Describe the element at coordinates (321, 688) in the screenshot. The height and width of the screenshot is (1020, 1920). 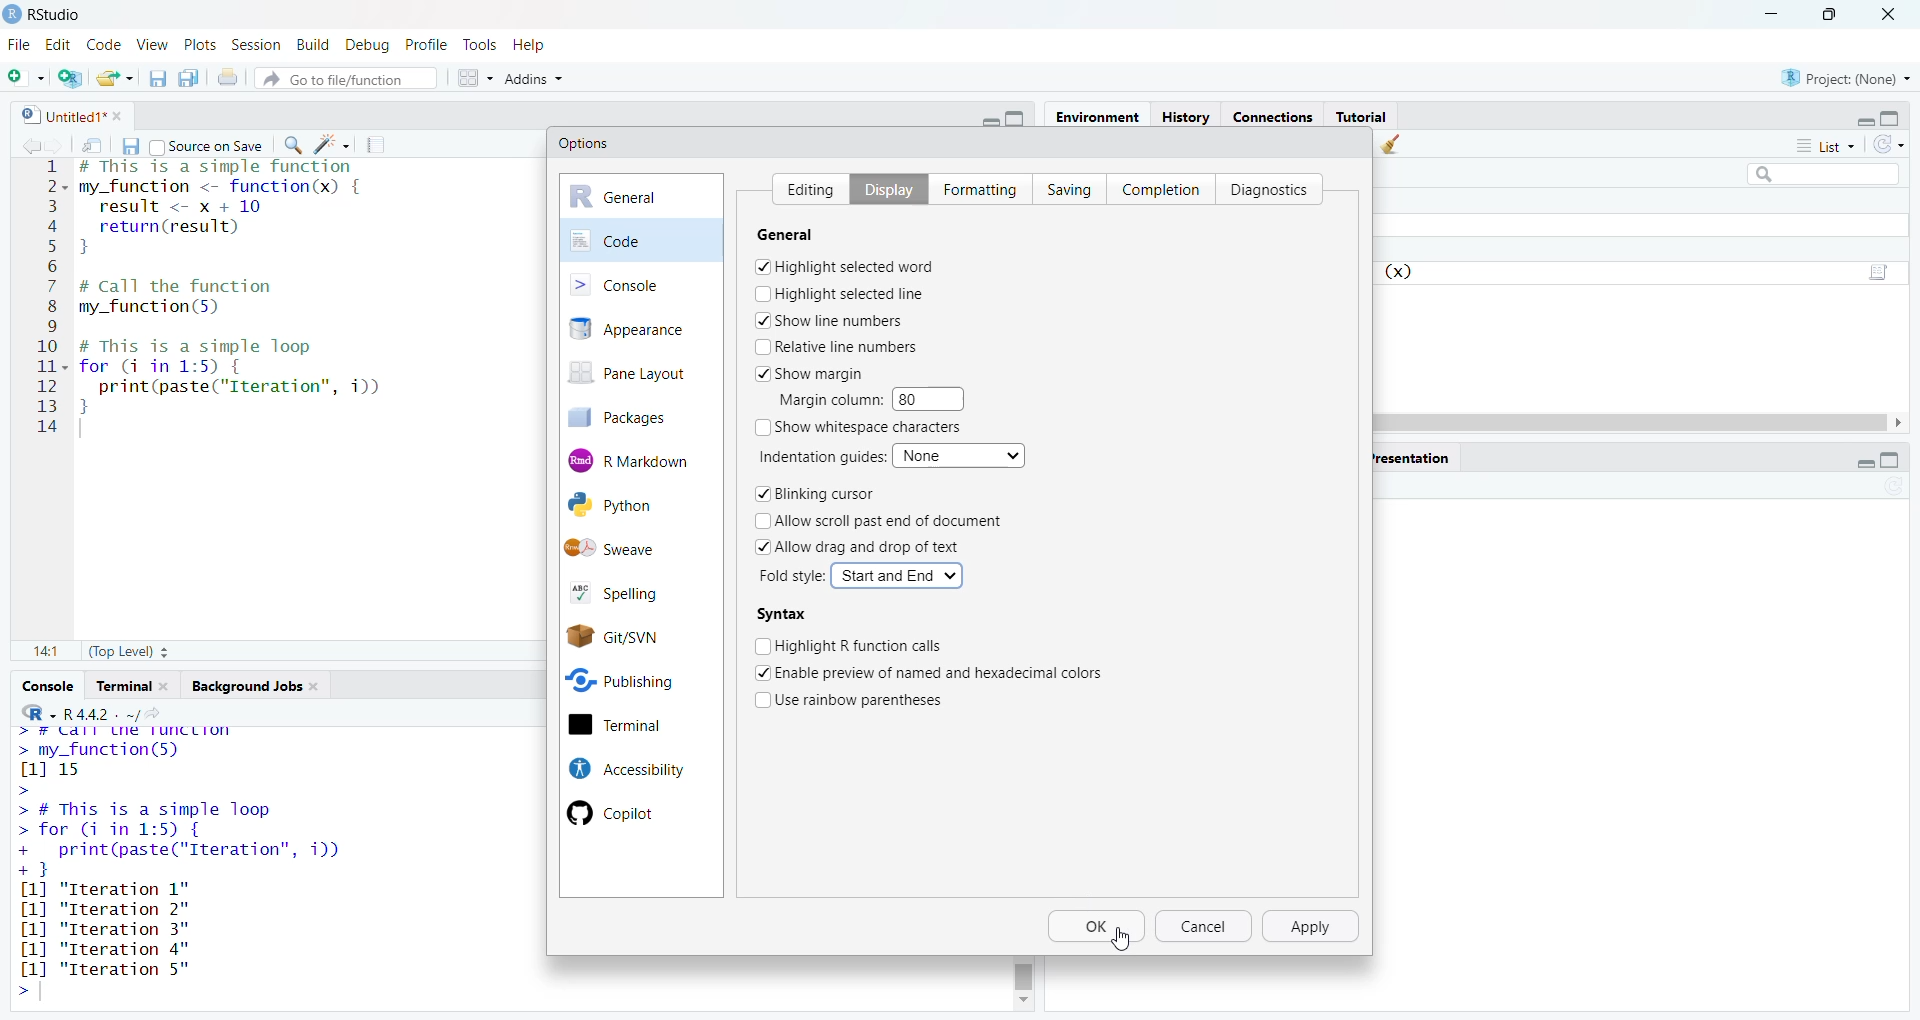
I see `close` at that location.